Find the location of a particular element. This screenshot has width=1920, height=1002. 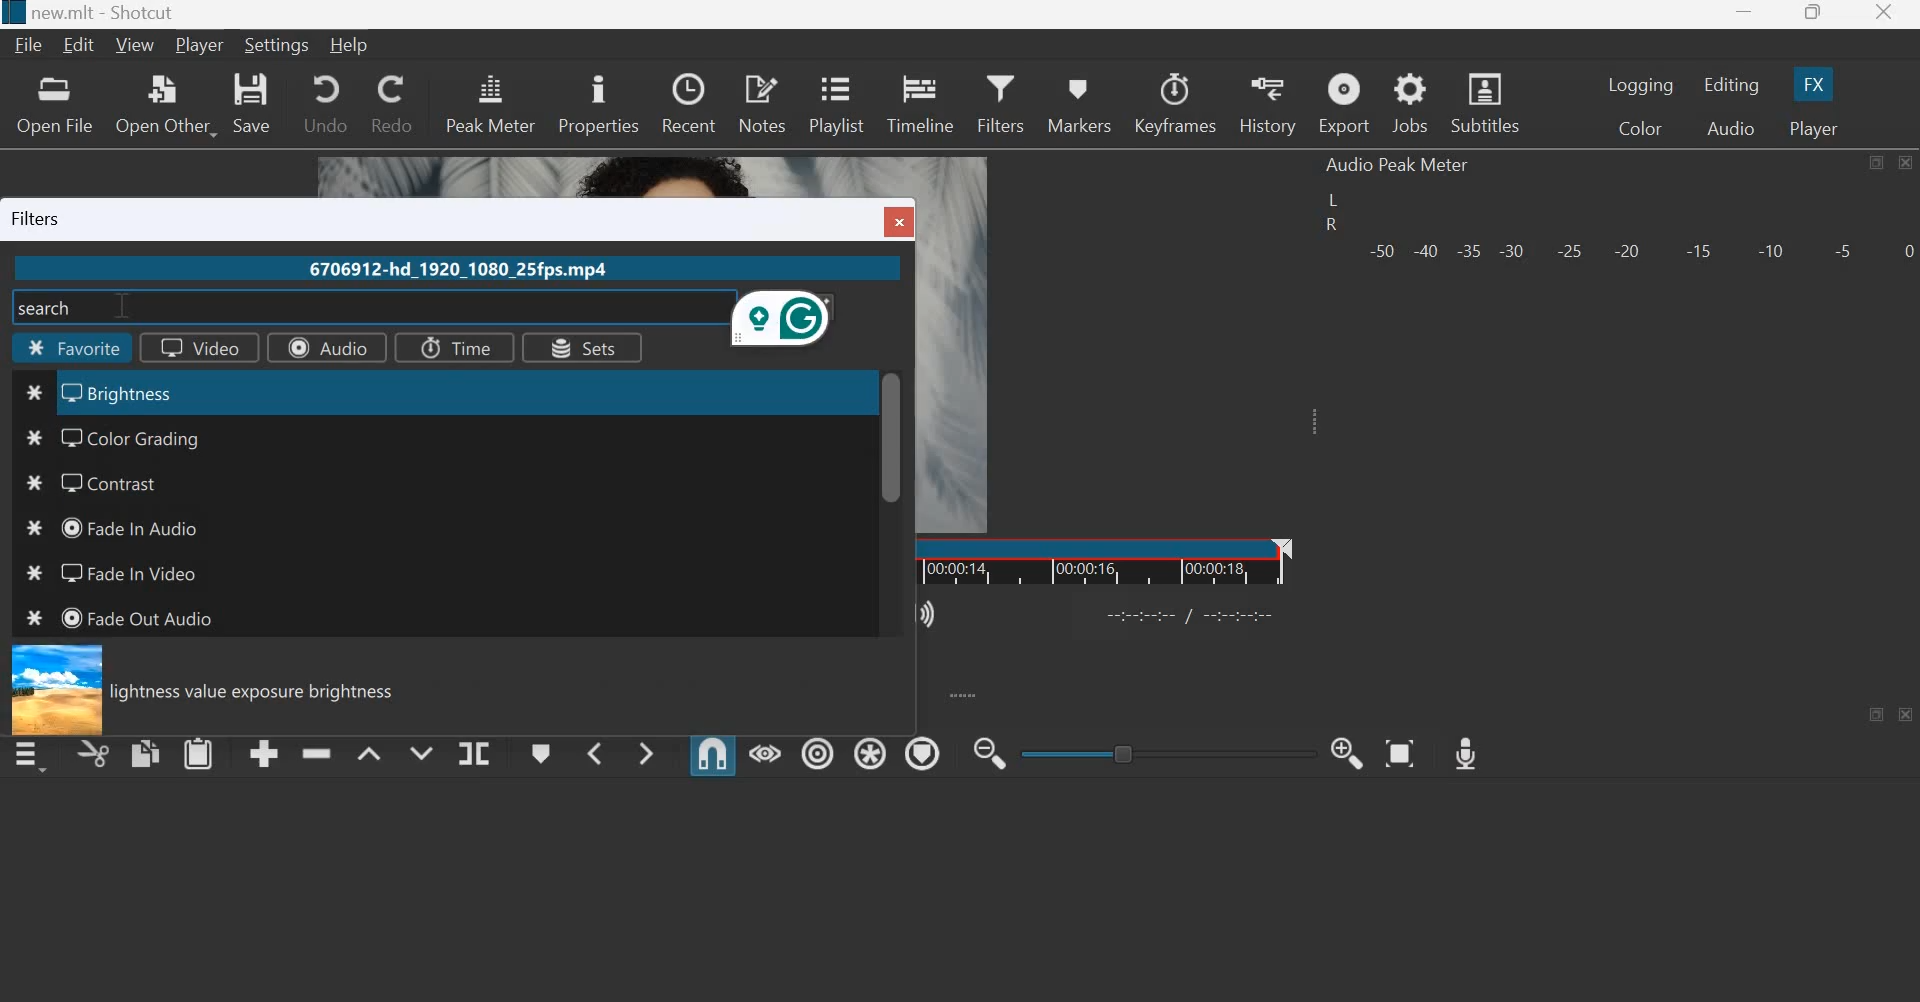

open file is located at coordinates (53, 104).